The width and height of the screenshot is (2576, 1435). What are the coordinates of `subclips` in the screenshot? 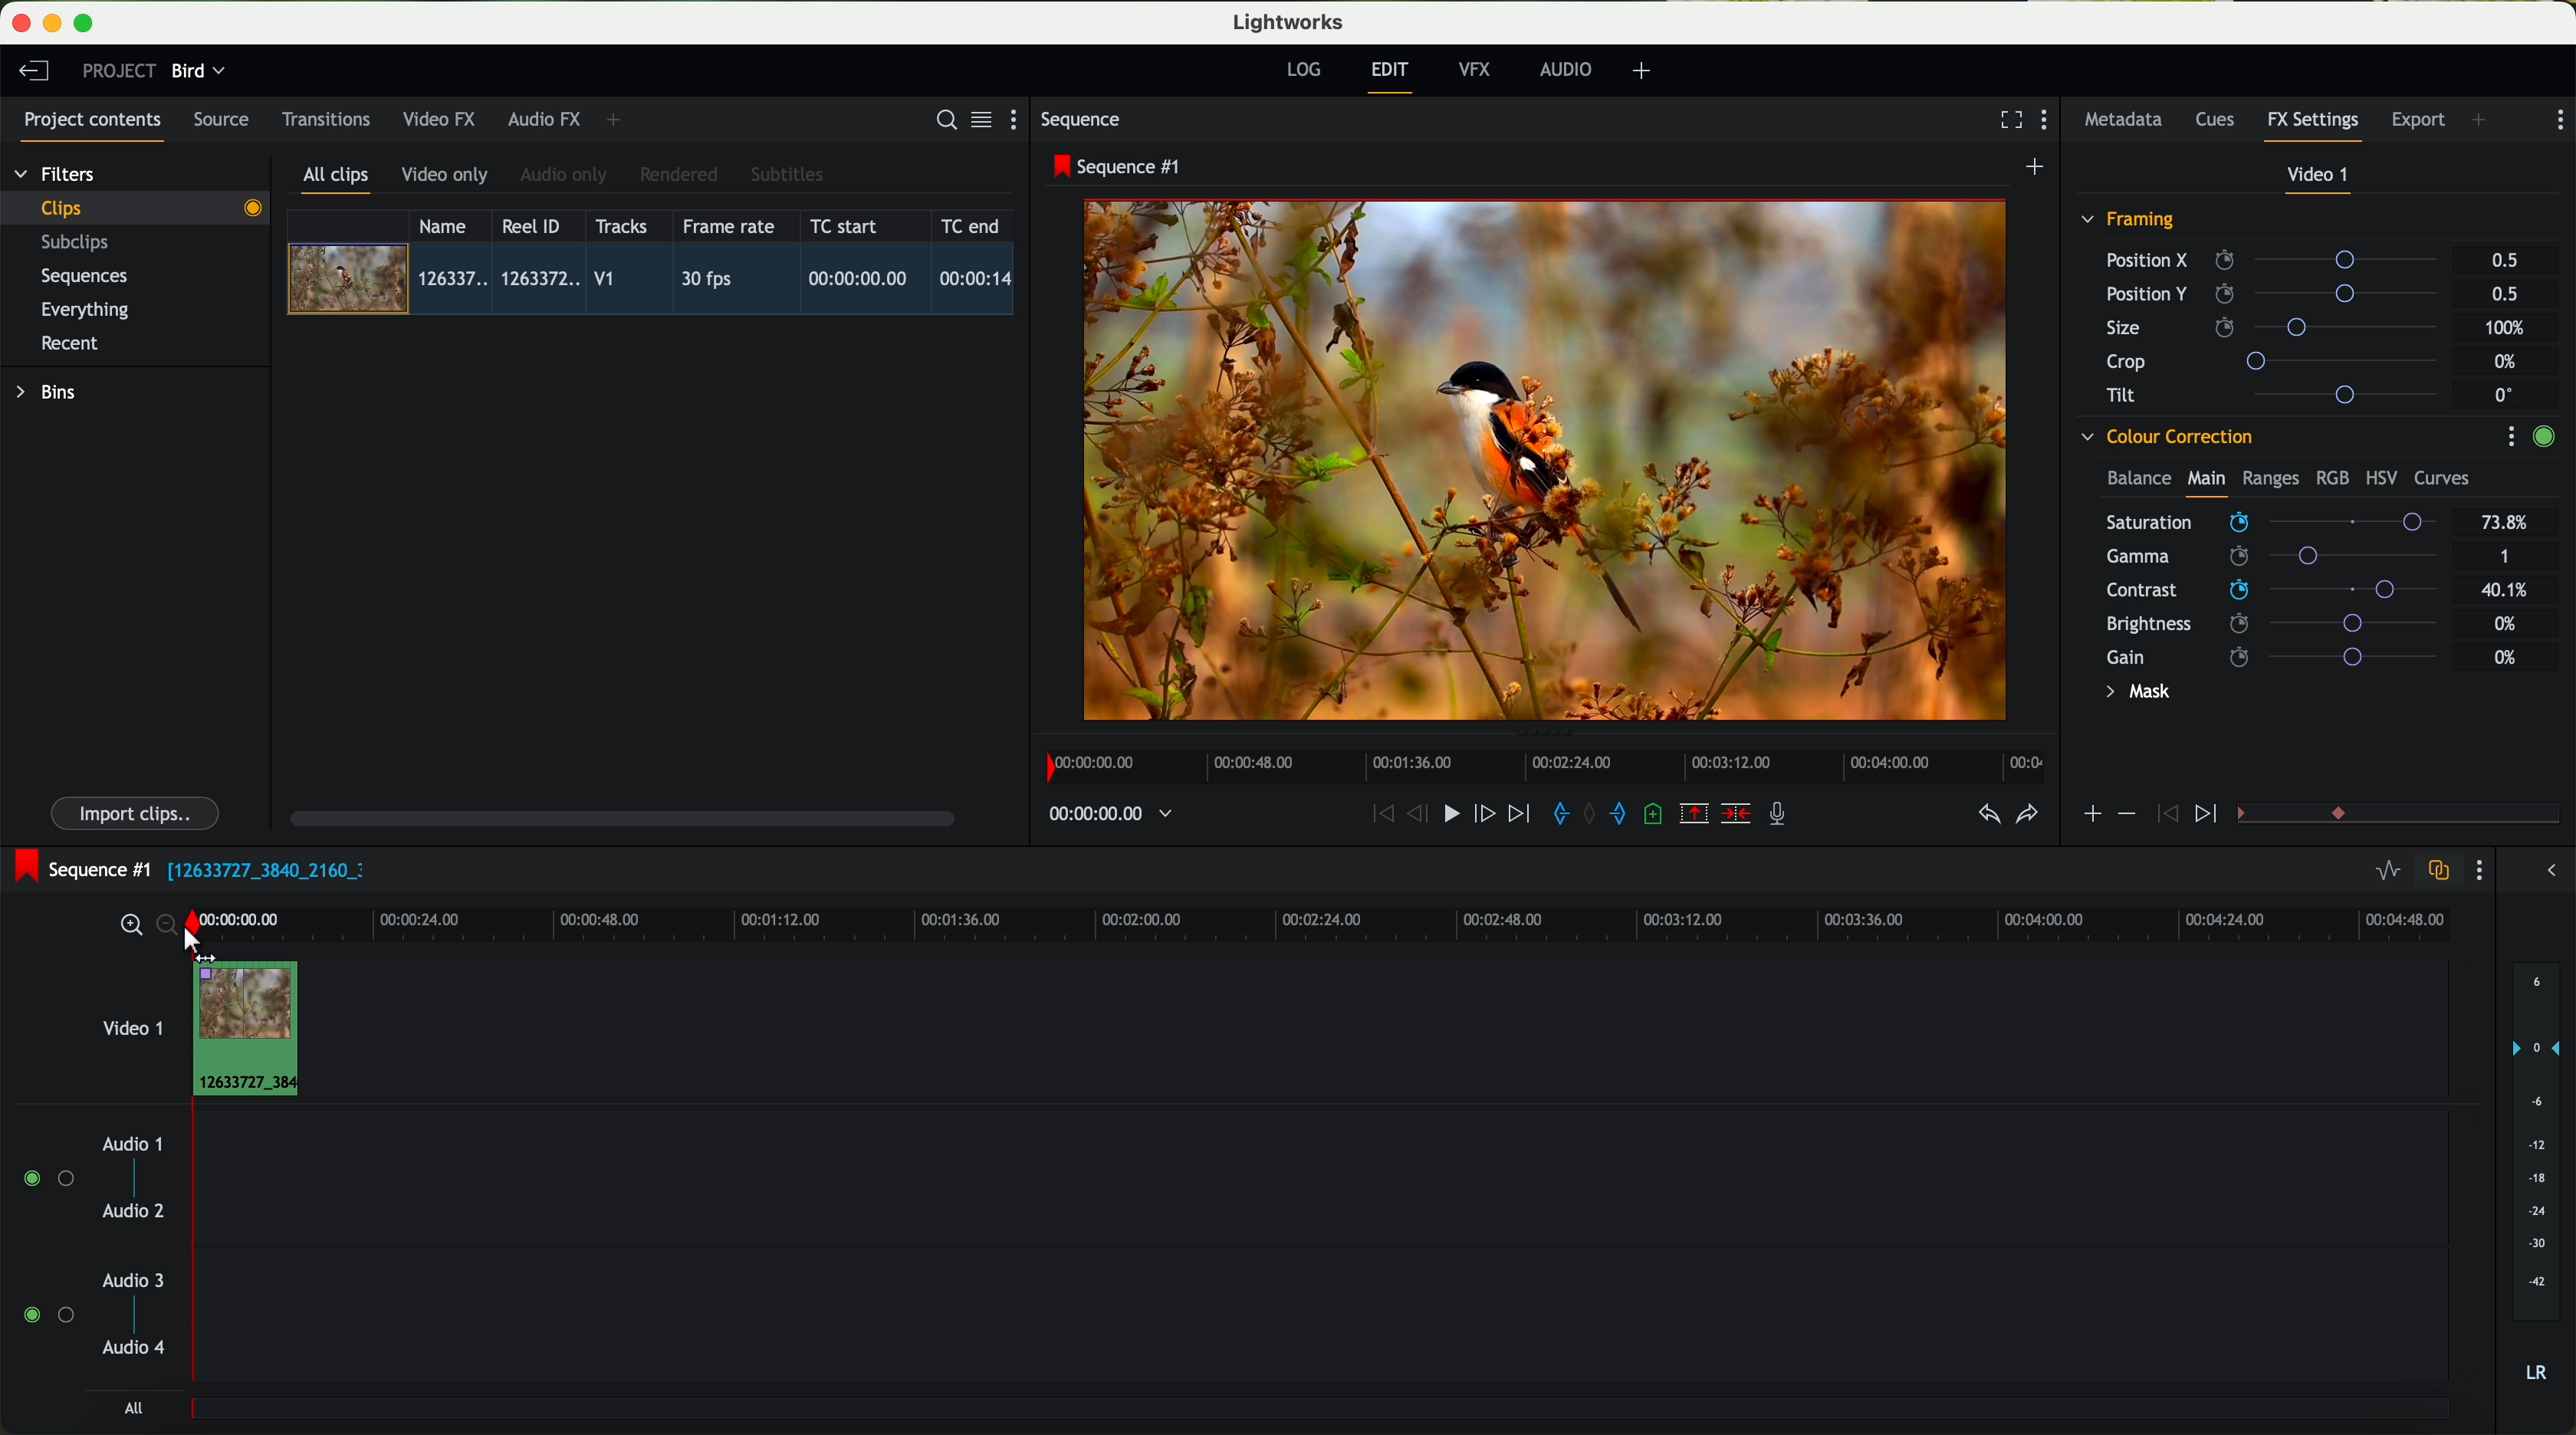 It's located at (80, 244).